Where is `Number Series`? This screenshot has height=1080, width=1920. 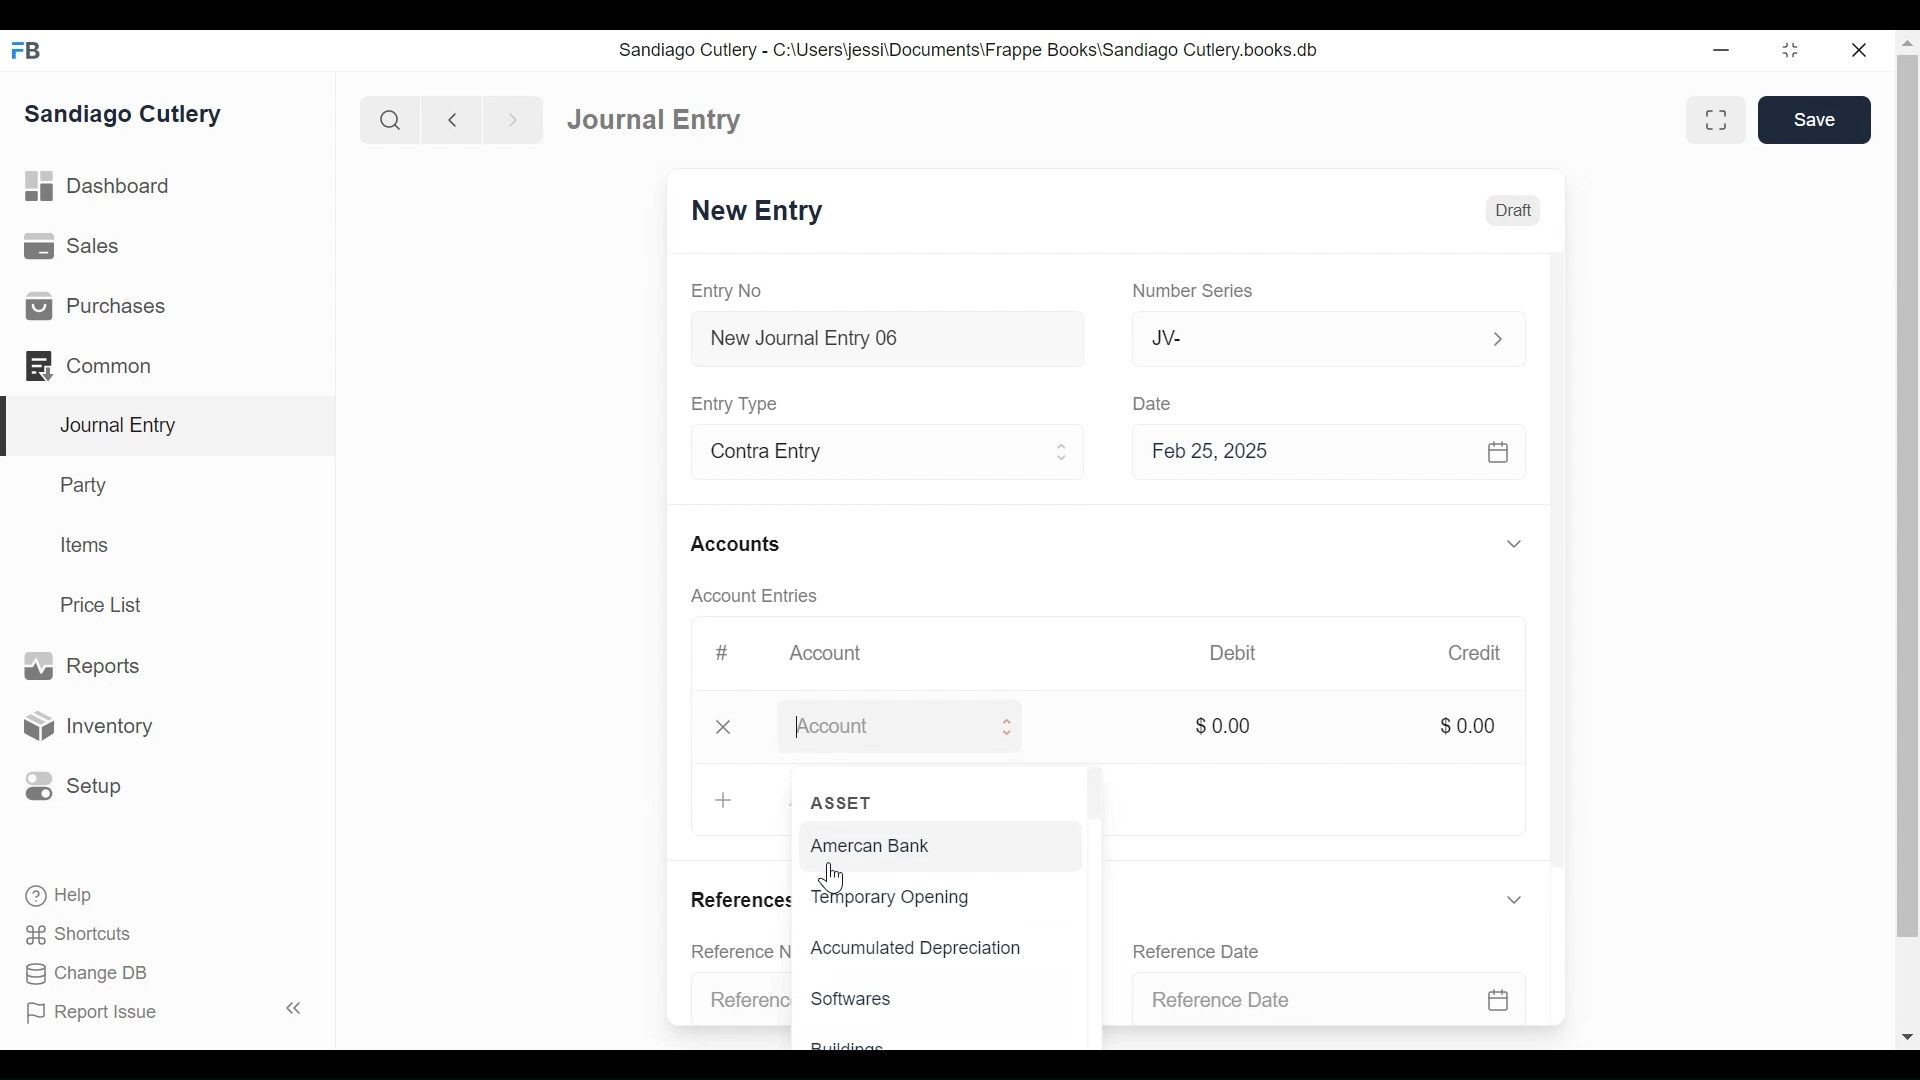
Number Series is located at coordinates (1196, 291).